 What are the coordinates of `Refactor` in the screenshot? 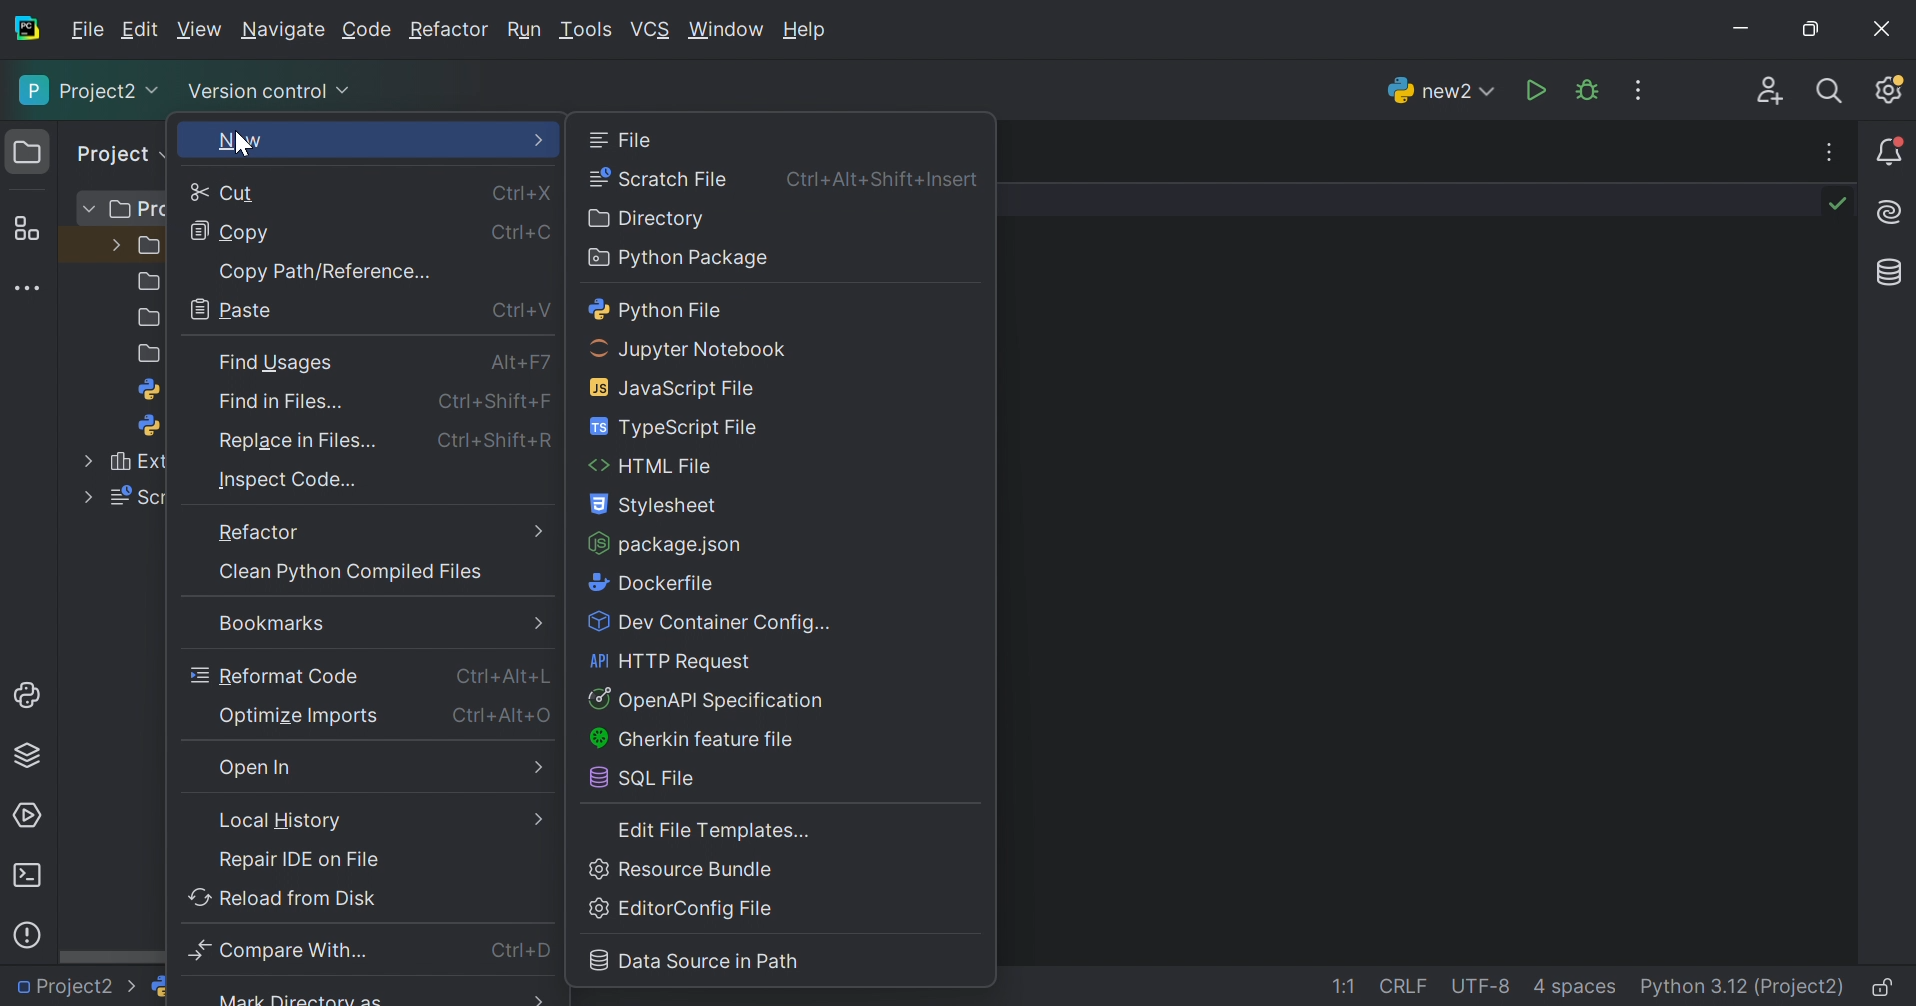 It's located at (449, 32).